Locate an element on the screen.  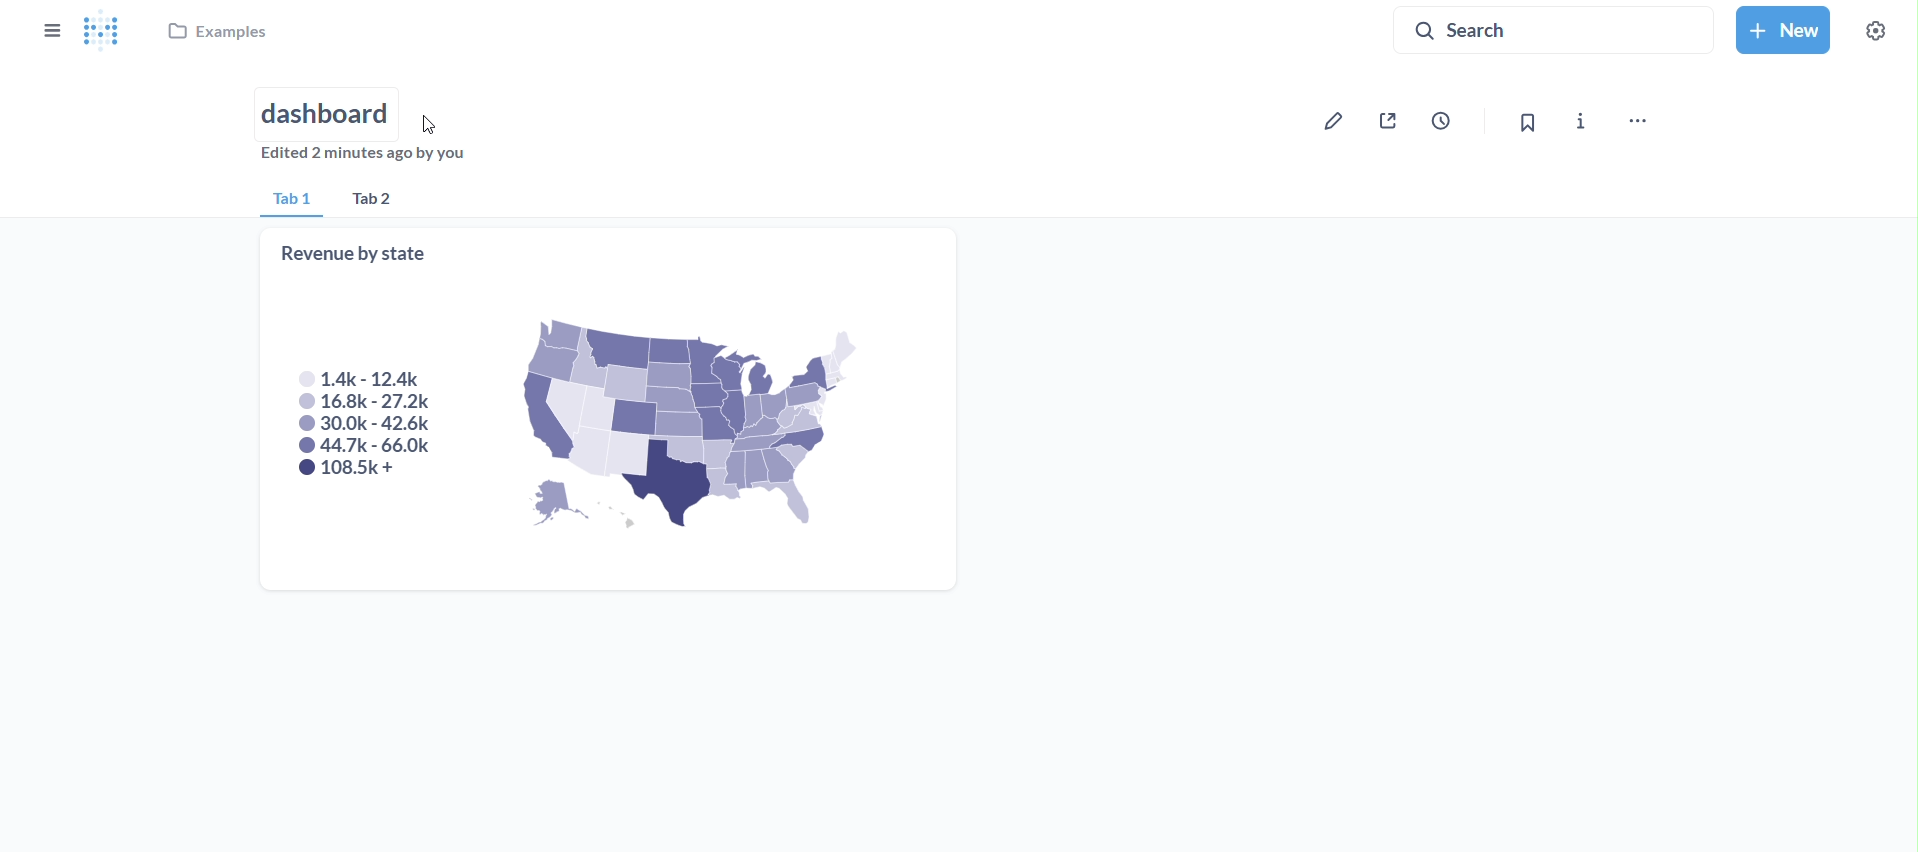
search is located at coordinates (1552, 30).